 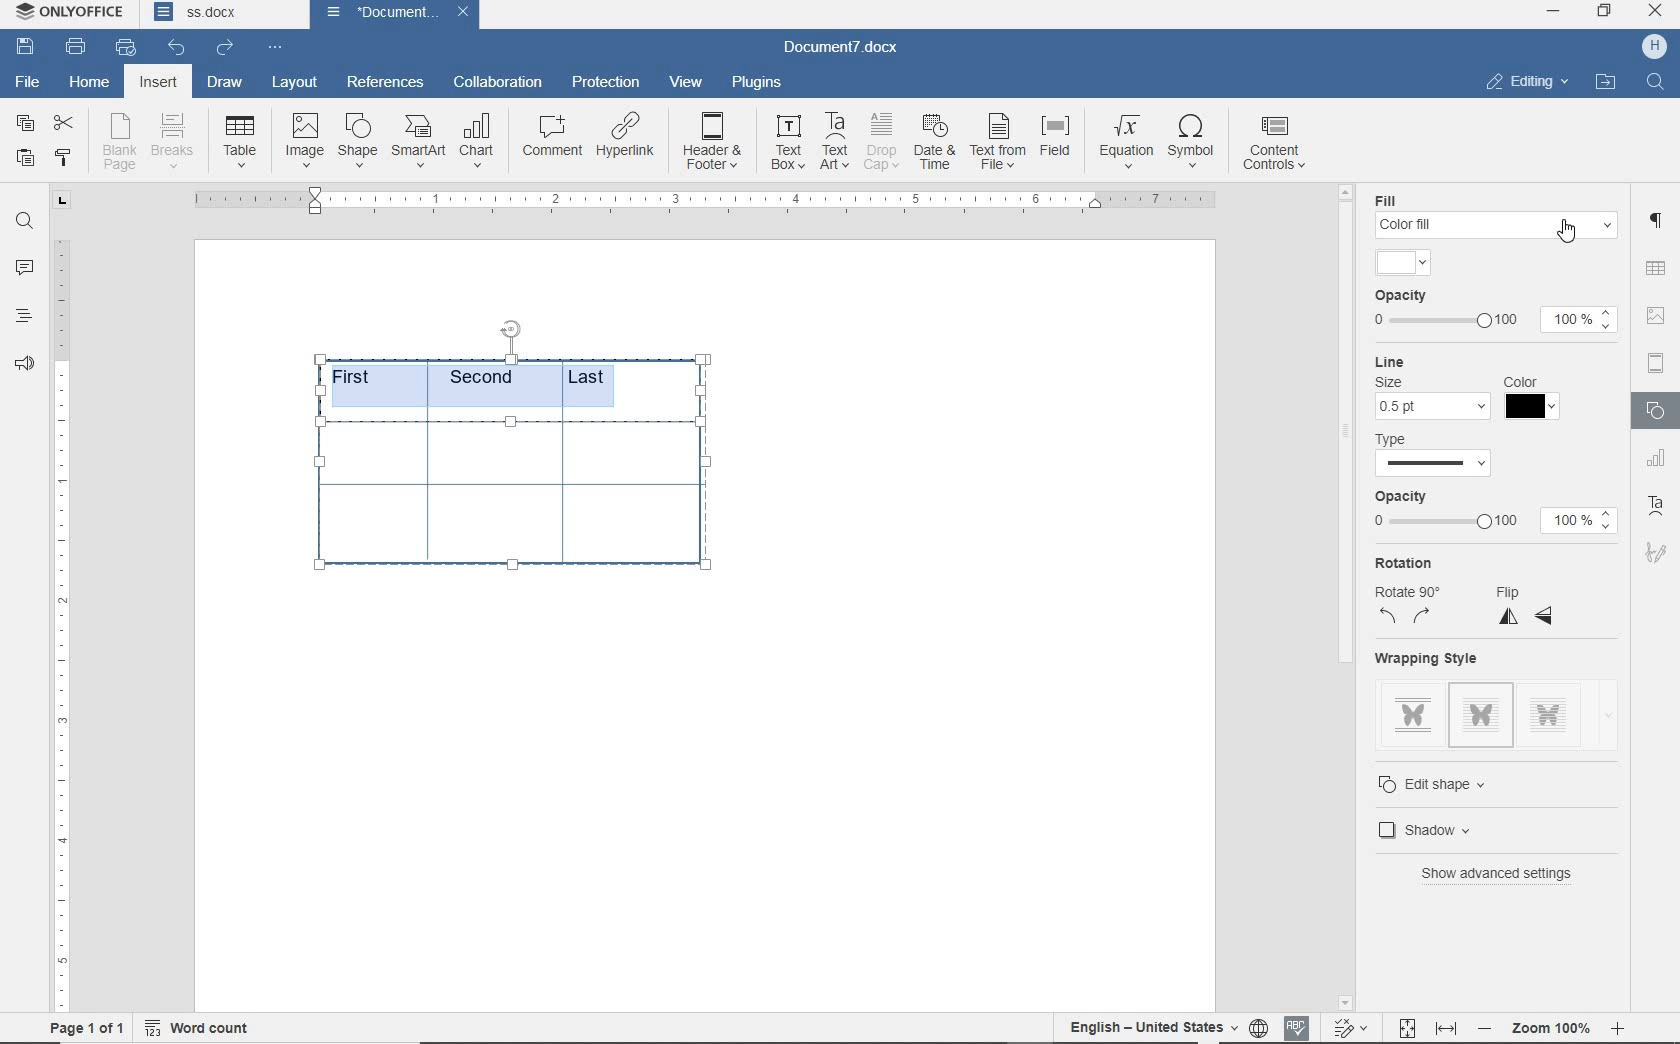 What do you see at coordinates (1415, 607) in the screenshot?
I see `rotate 90 degree` at bounding box center [1415, 607].